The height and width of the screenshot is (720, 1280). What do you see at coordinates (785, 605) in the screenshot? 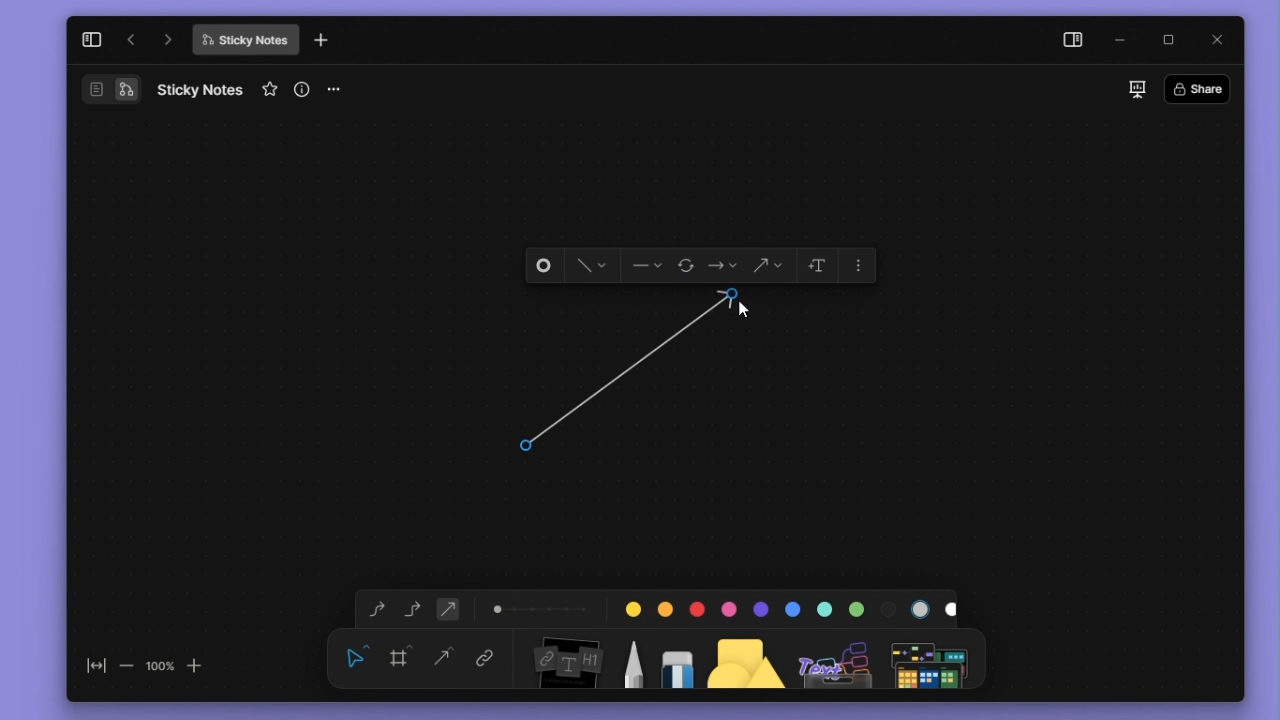
I see `color pallete` at bounding box center [785, 605].